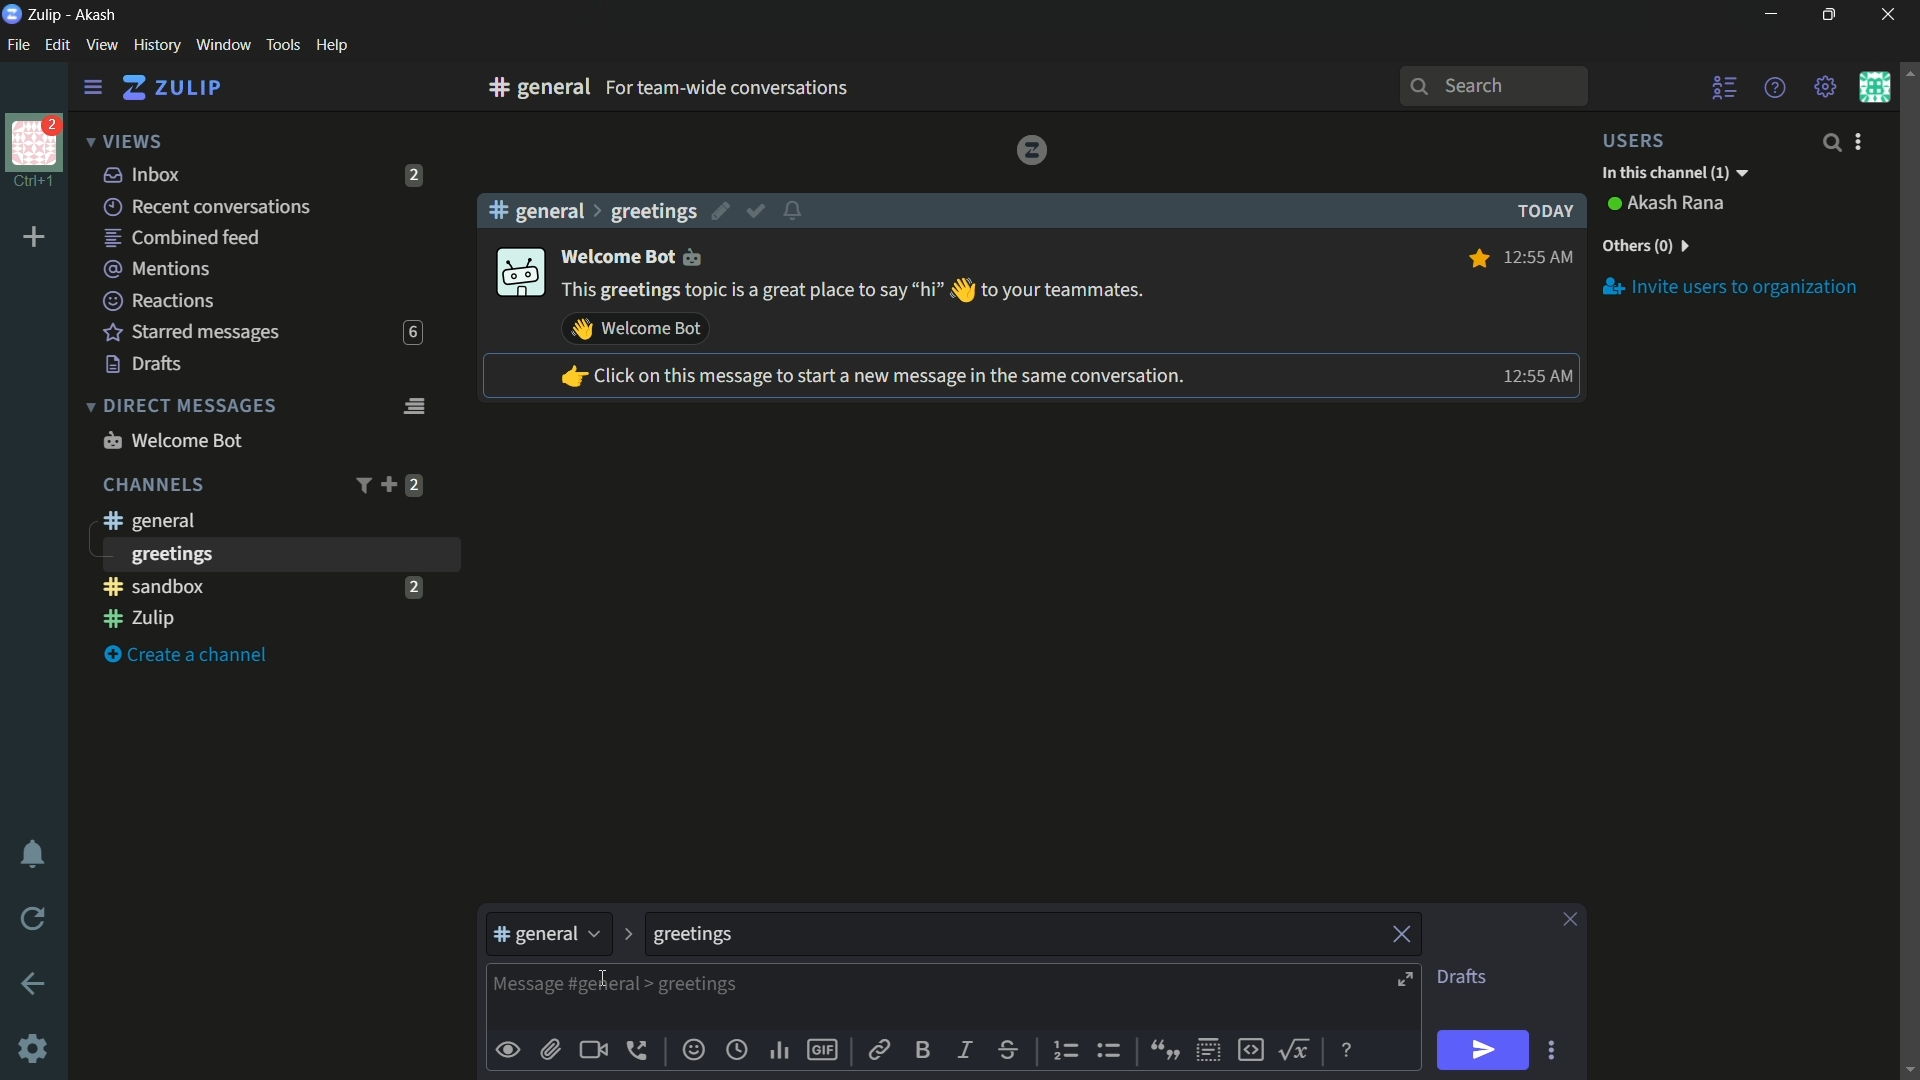 This screenshot has height=1080, width=1920. What do you see at coordinates (1731, 286) in the screenshot?
I see `invite users to organization` at bounding box center [1731, 286].